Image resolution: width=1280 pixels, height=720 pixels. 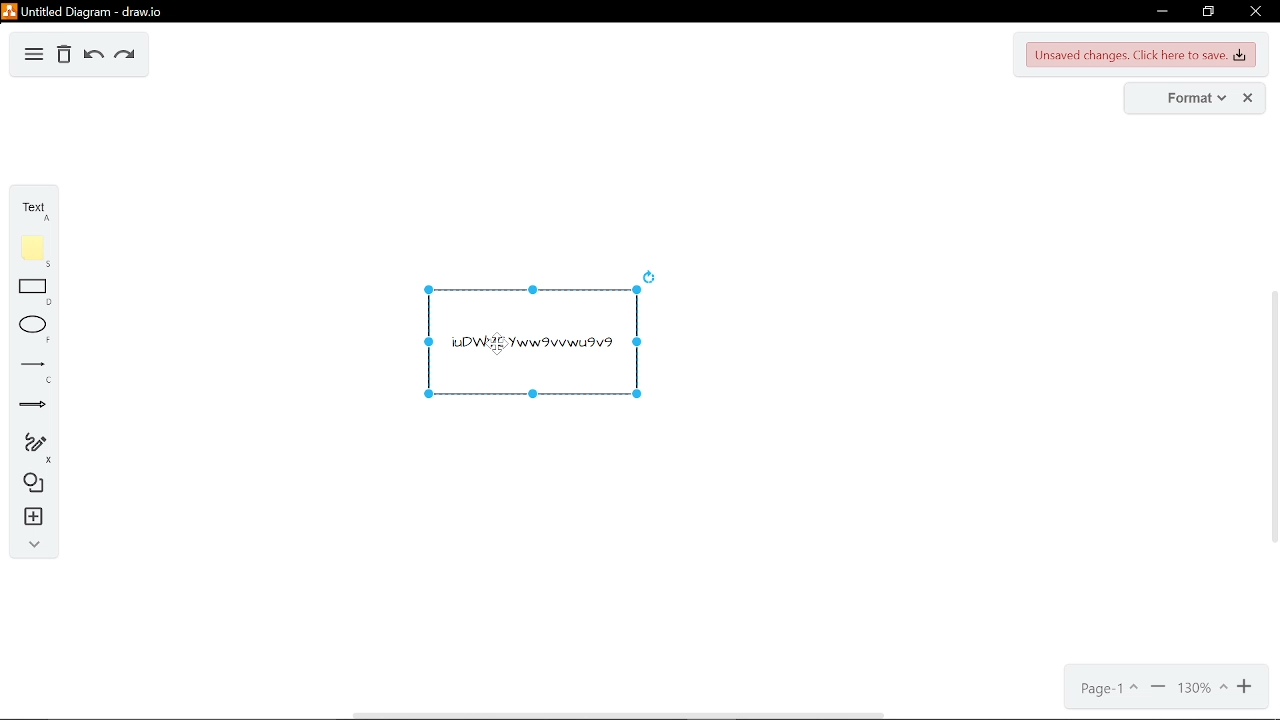 What do you see at coordinates (1248, 97) in the screenshot?
I see `close format` at bounding box center [1248, 97].